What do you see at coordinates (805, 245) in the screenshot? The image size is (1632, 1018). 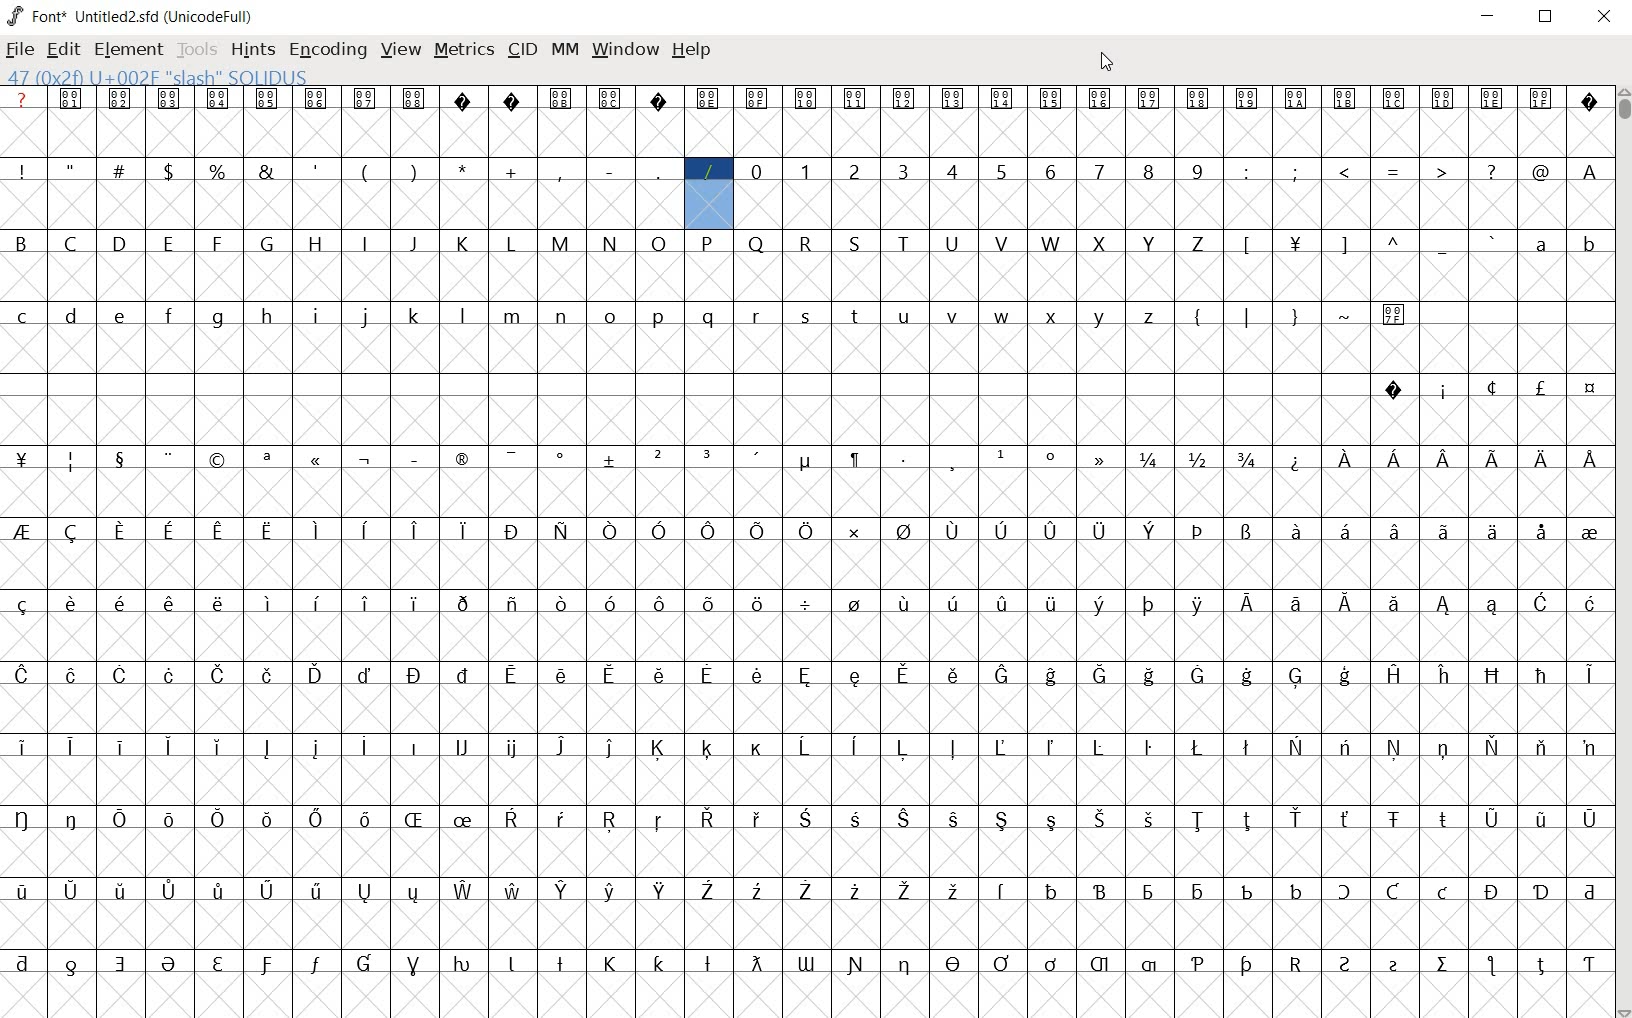 I see `glyph` at bounding box center [805, 245].